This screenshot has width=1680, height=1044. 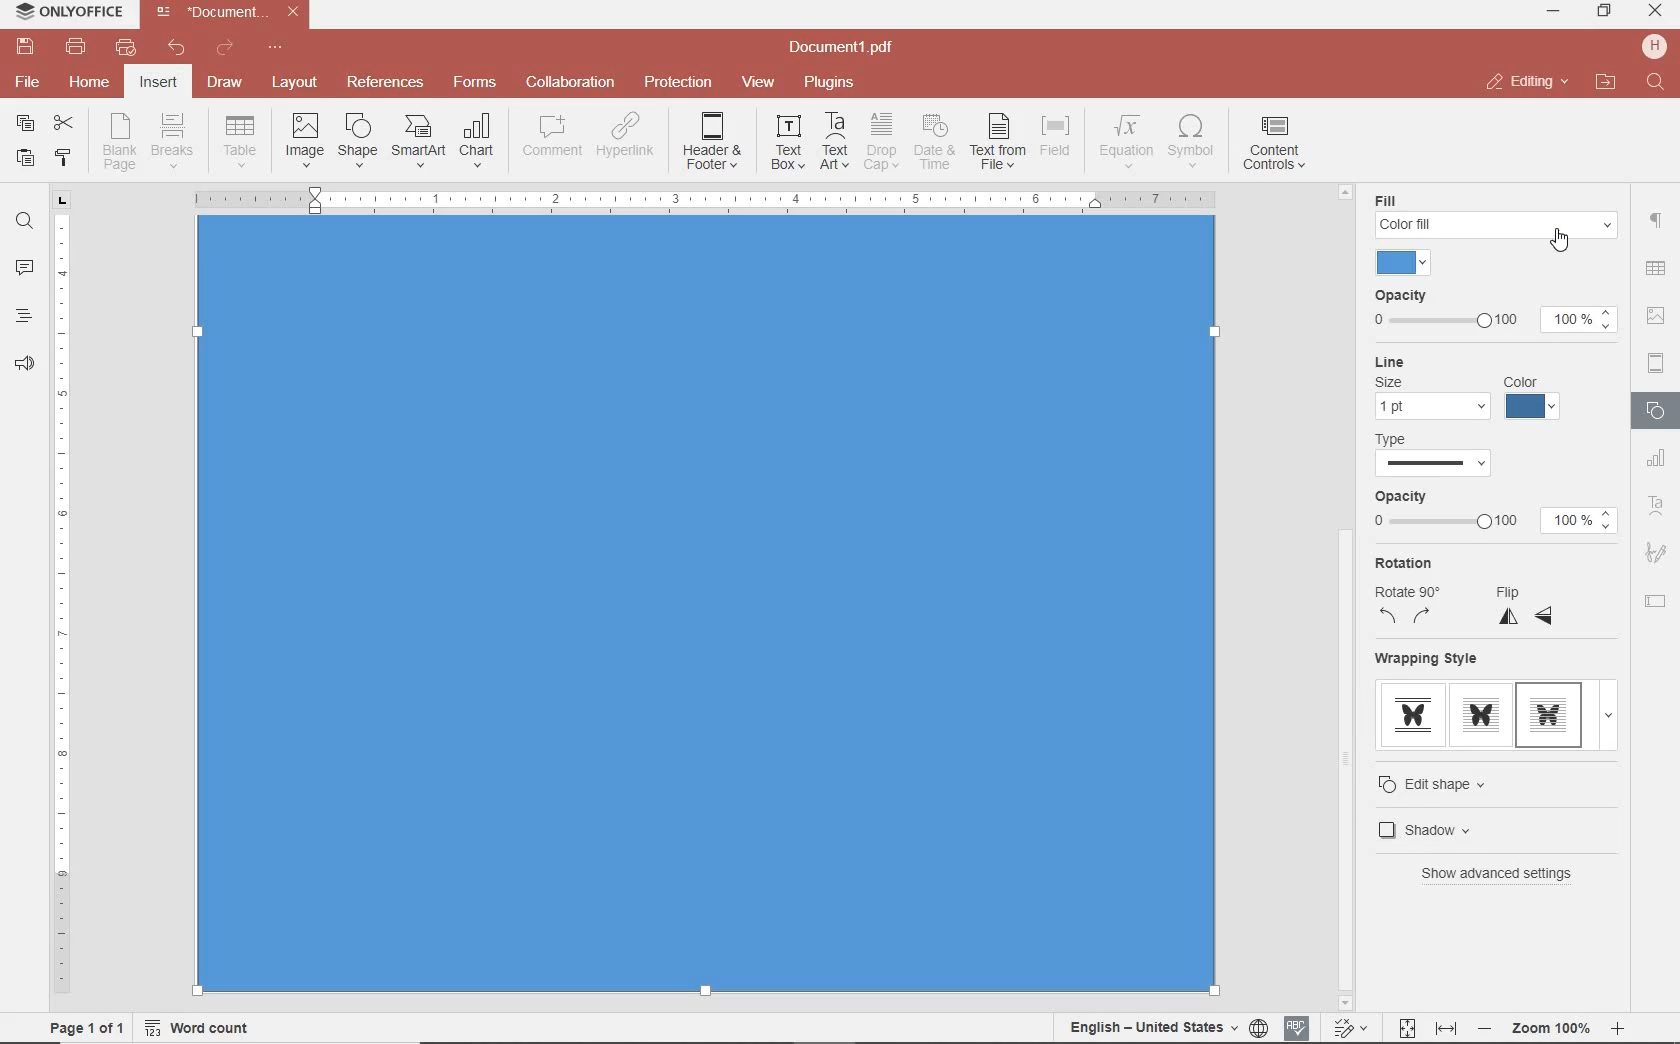 I want to click on BEHIND TEXT, so click(x=1490, y=881).